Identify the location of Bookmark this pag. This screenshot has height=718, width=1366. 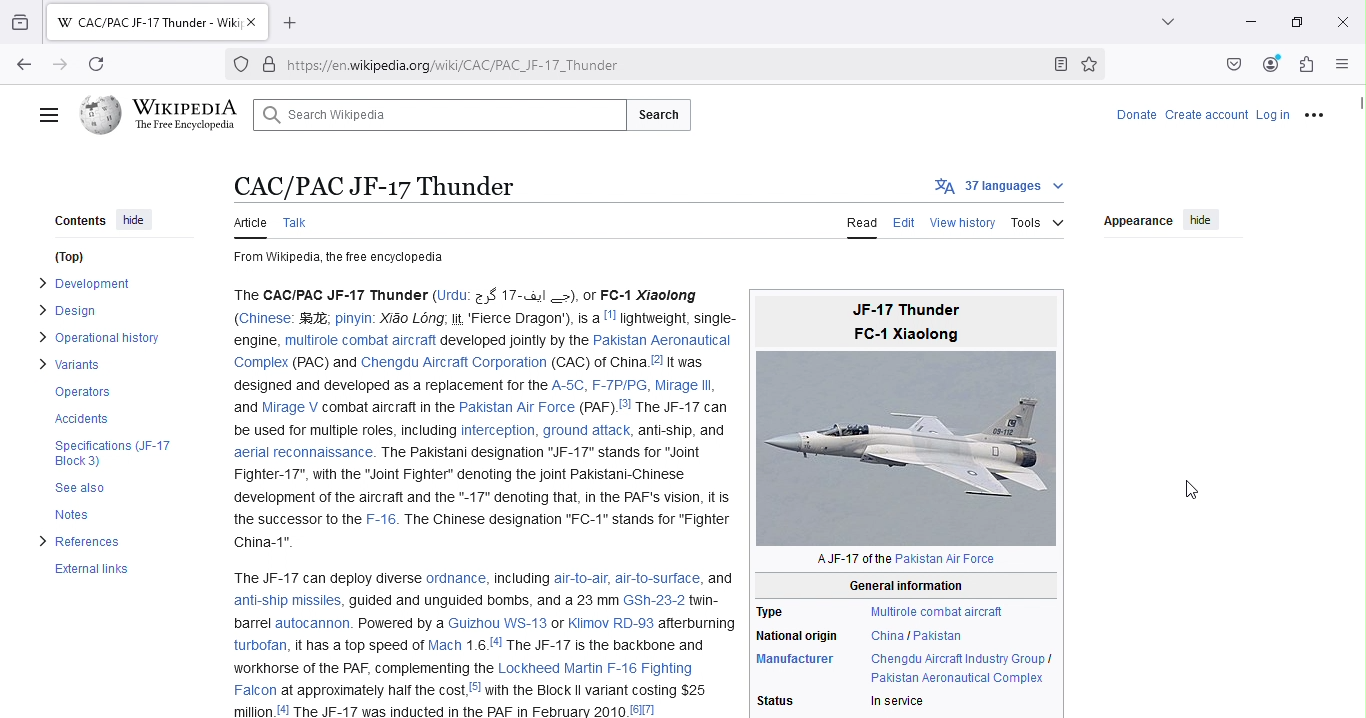
(1096, 63).